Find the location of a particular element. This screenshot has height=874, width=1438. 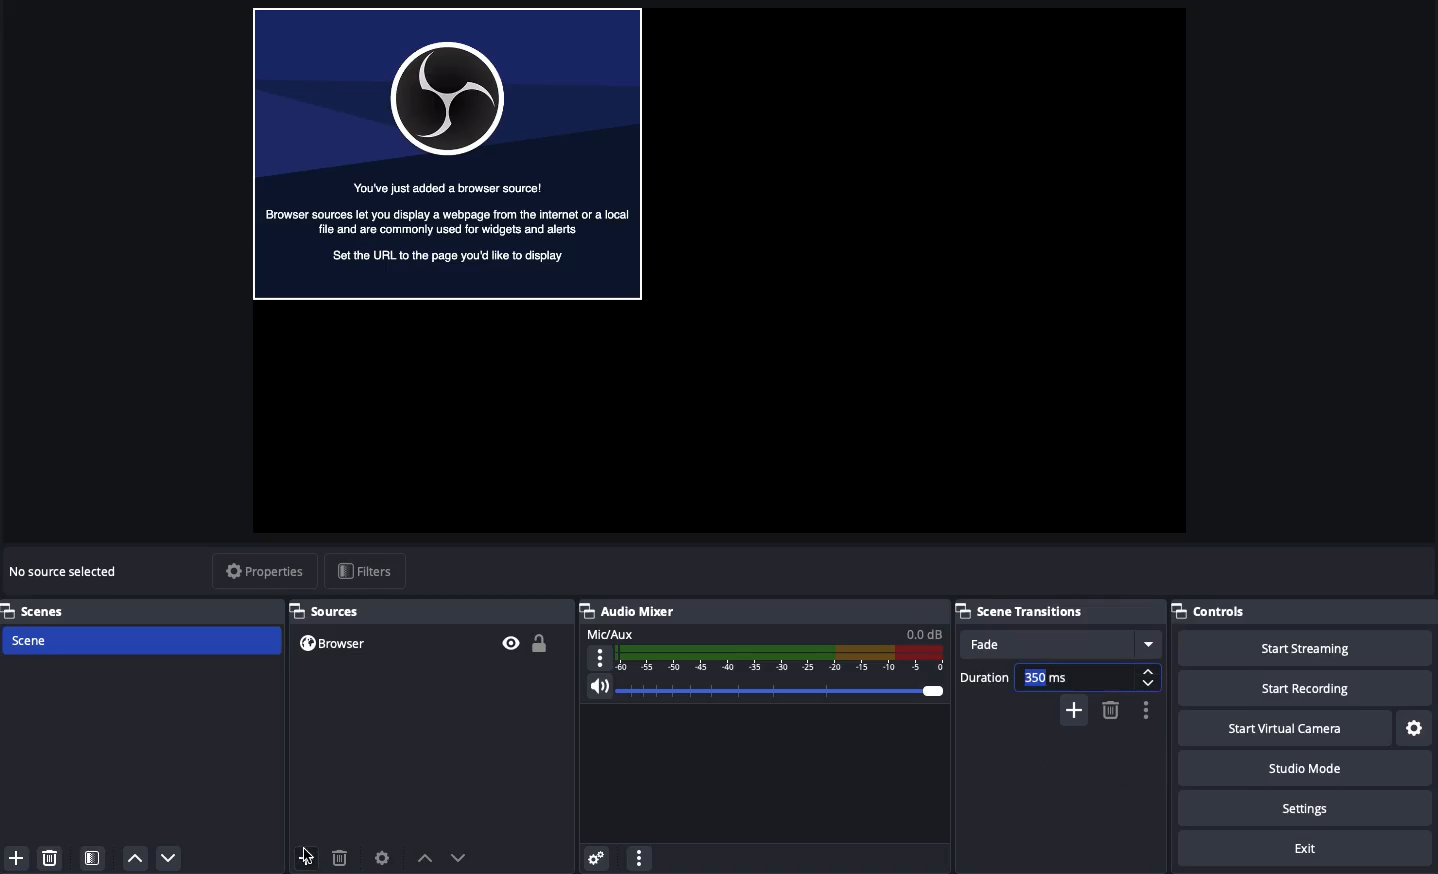

Up is located at coordinates (133, 858).